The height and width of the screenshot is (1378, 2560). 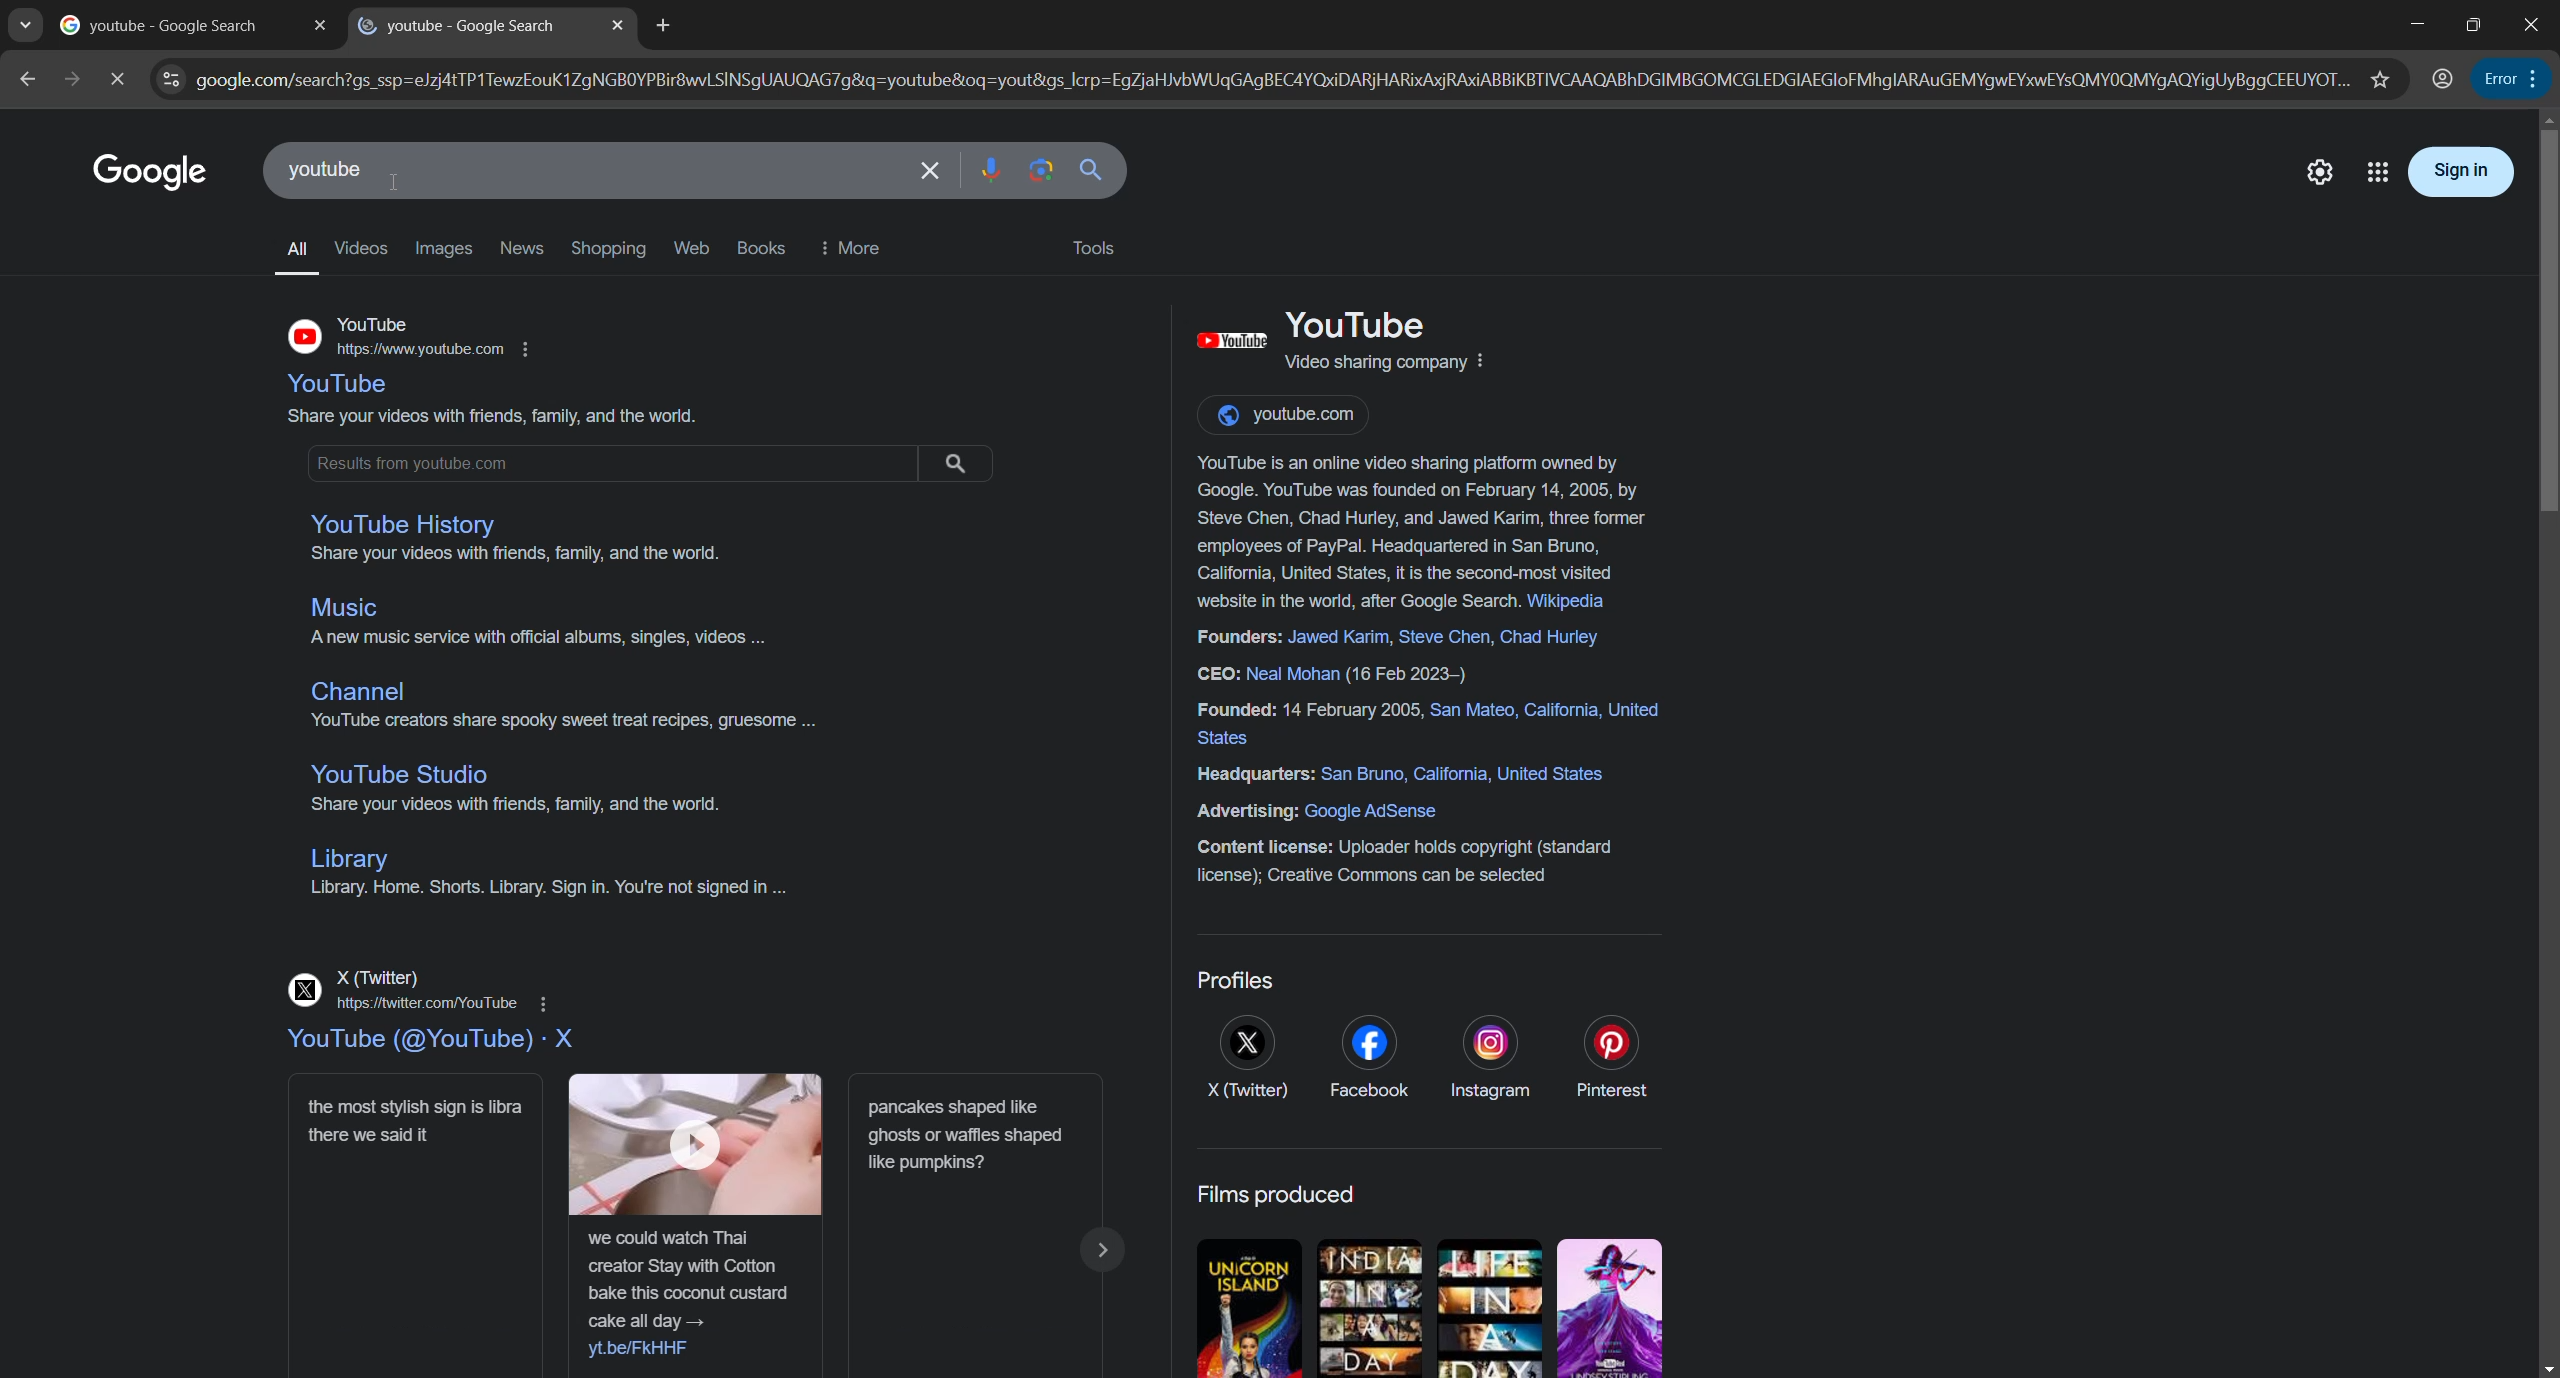 What do you see at coordinates (292, 246) in the screenshot?
I see `all` at bounding box center [292, 246].